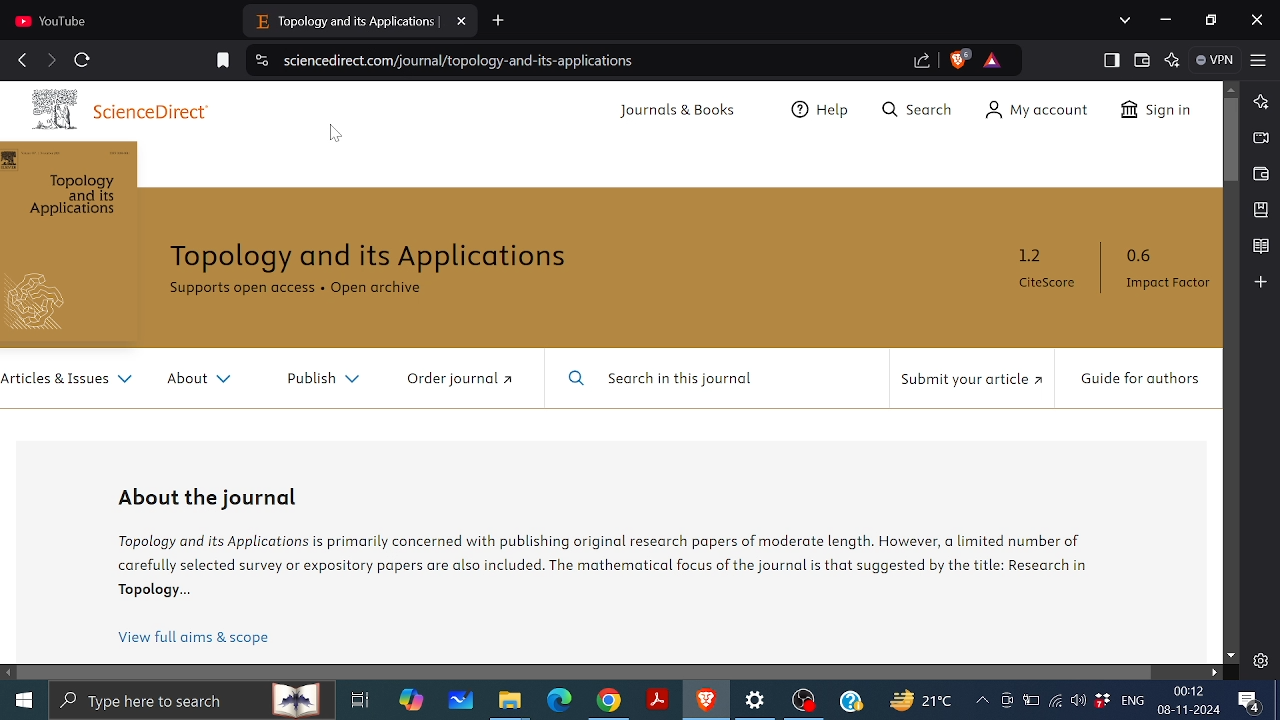 The width and height of the screenshot is (1280, 720). Describe the element at coordinates (50, 60) in the screenshot. I see `move forward` at that location.